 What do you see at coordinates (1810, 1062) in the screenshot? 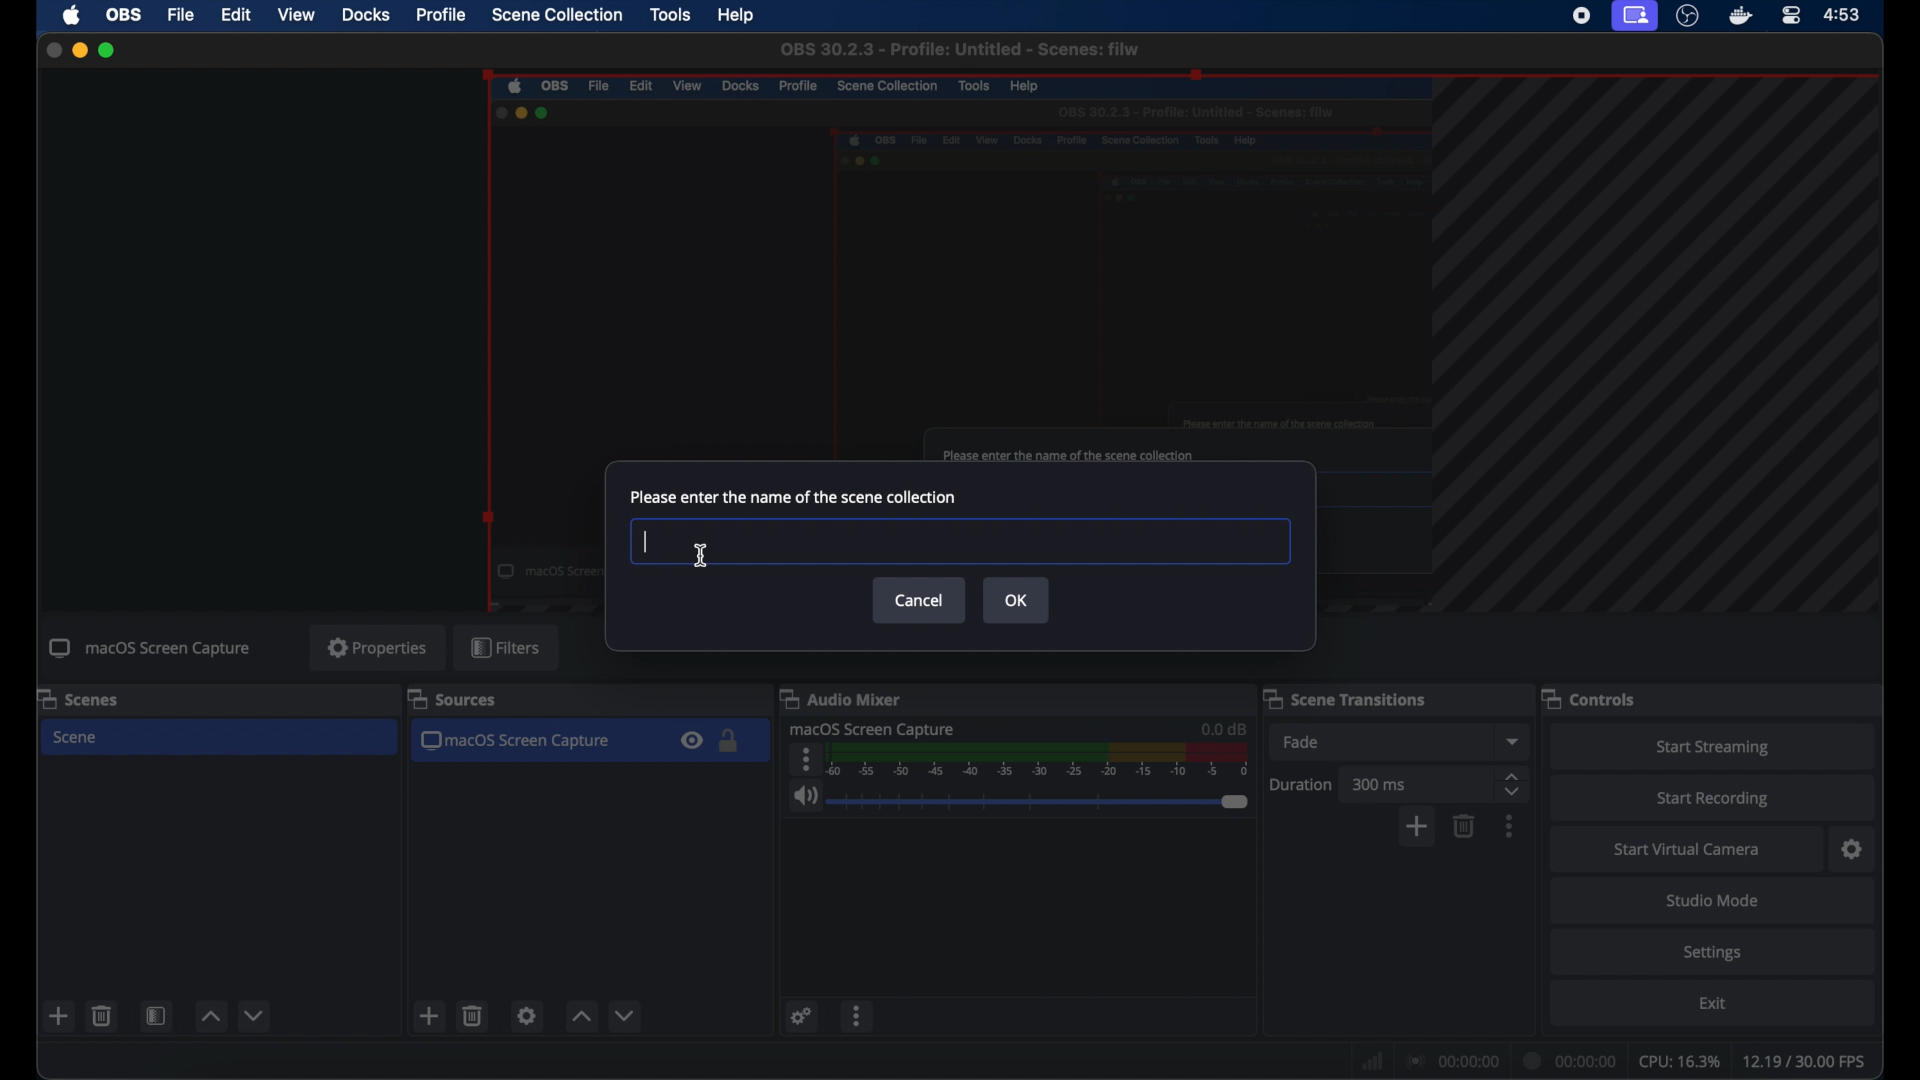
I see `fps` at bounding box center [1810, 1062].